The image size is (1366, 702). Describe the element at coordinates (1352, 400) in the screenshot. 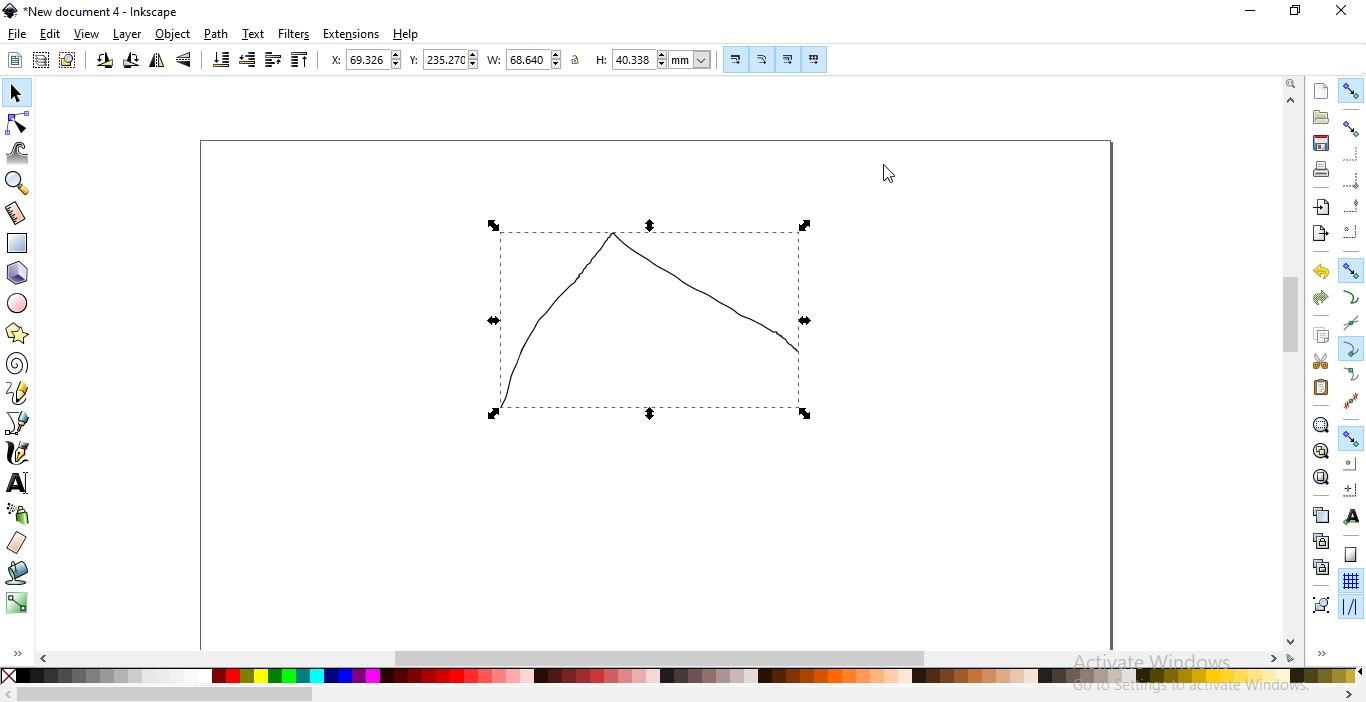

I see `snap midpoints of line segments` at that location.